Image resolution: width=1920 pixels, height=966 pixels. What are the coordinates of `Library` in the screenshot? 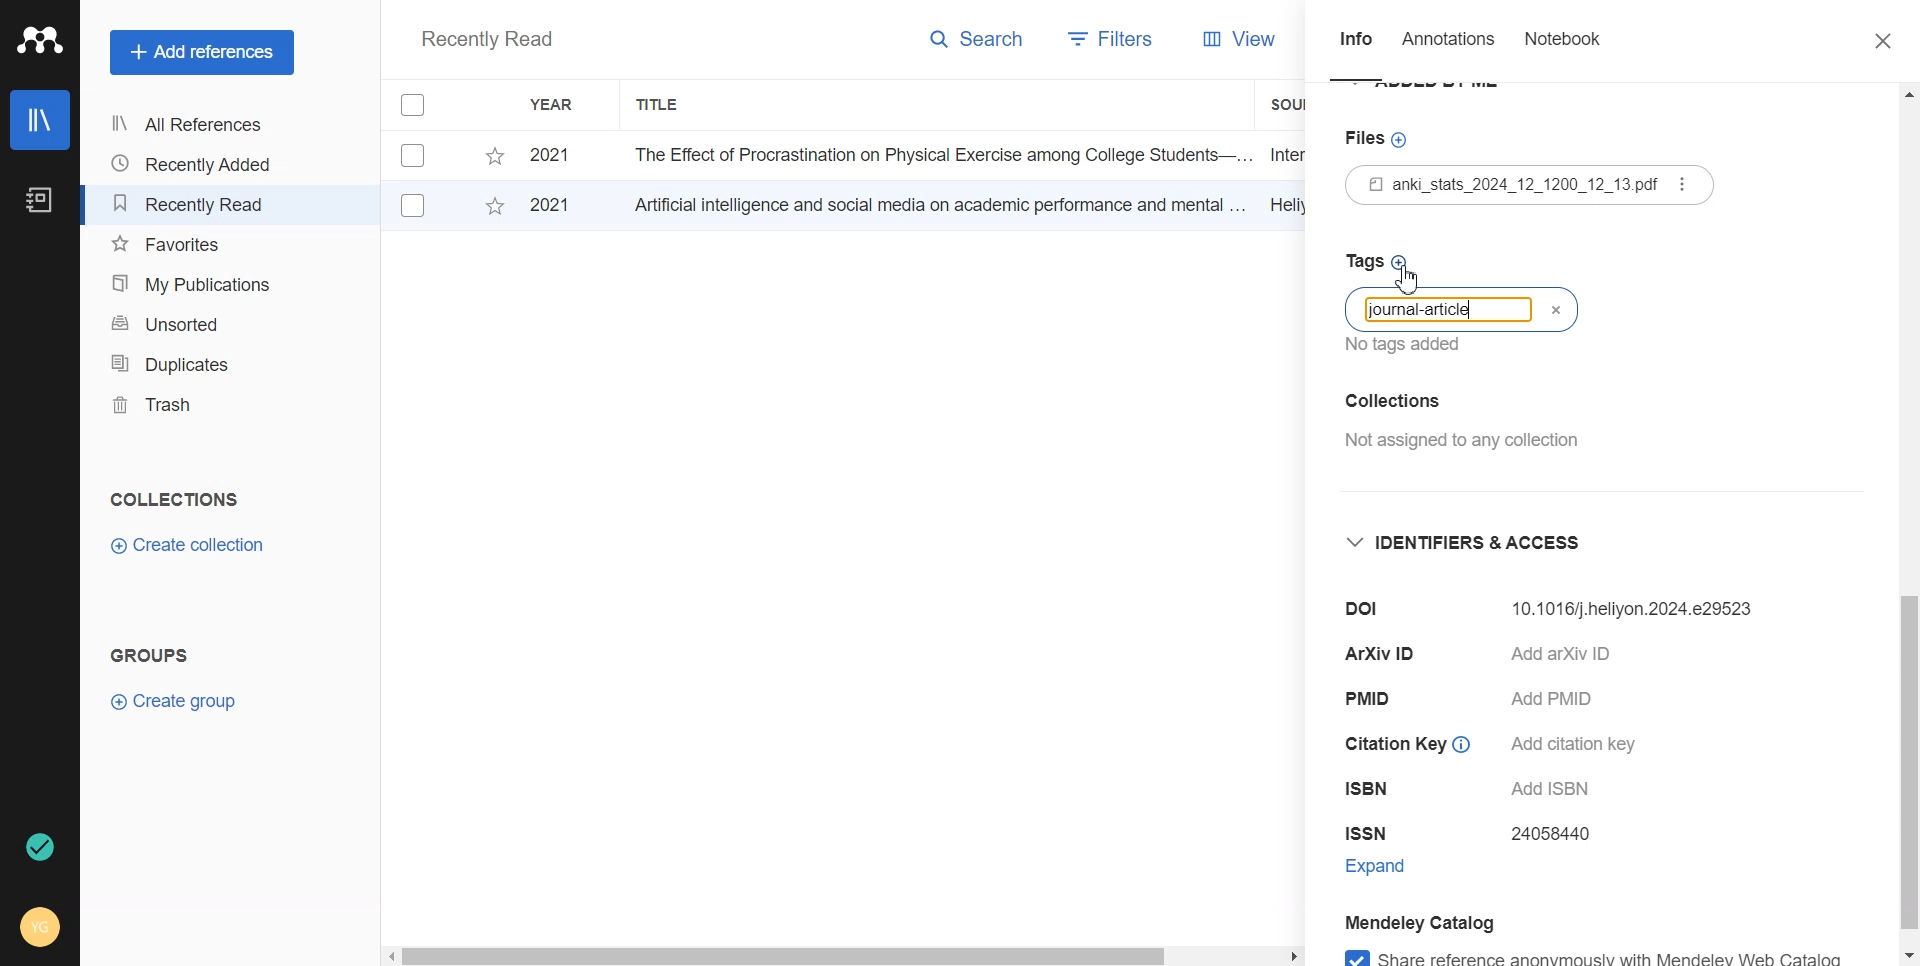 It's located at (41, 120).